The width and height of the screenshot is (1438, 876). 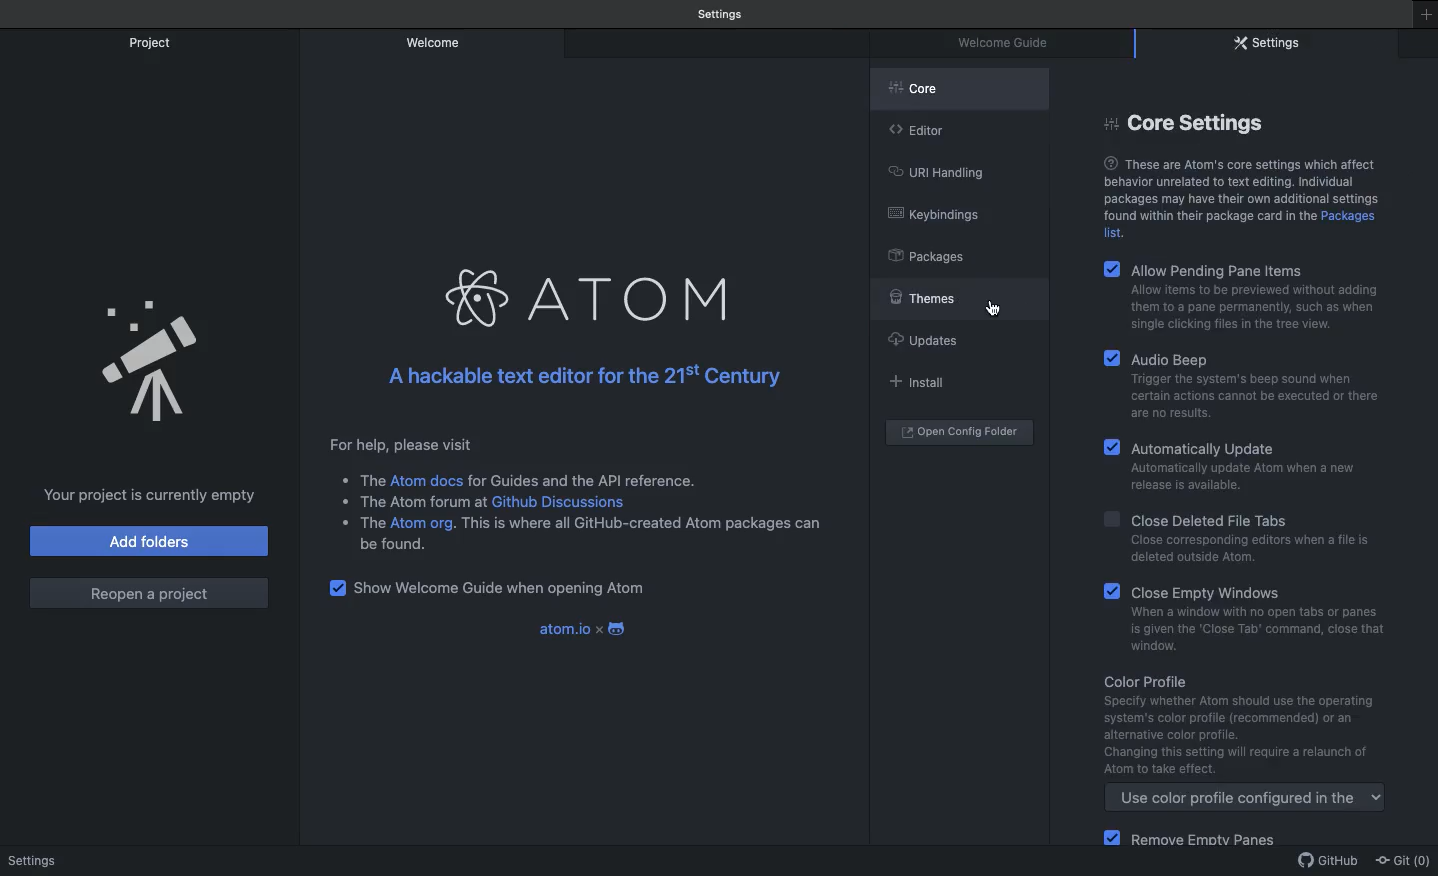 What do you see at coordinates (336, 589) in the screenshot?
I see `checkbox` at bounding box center [336, 589].